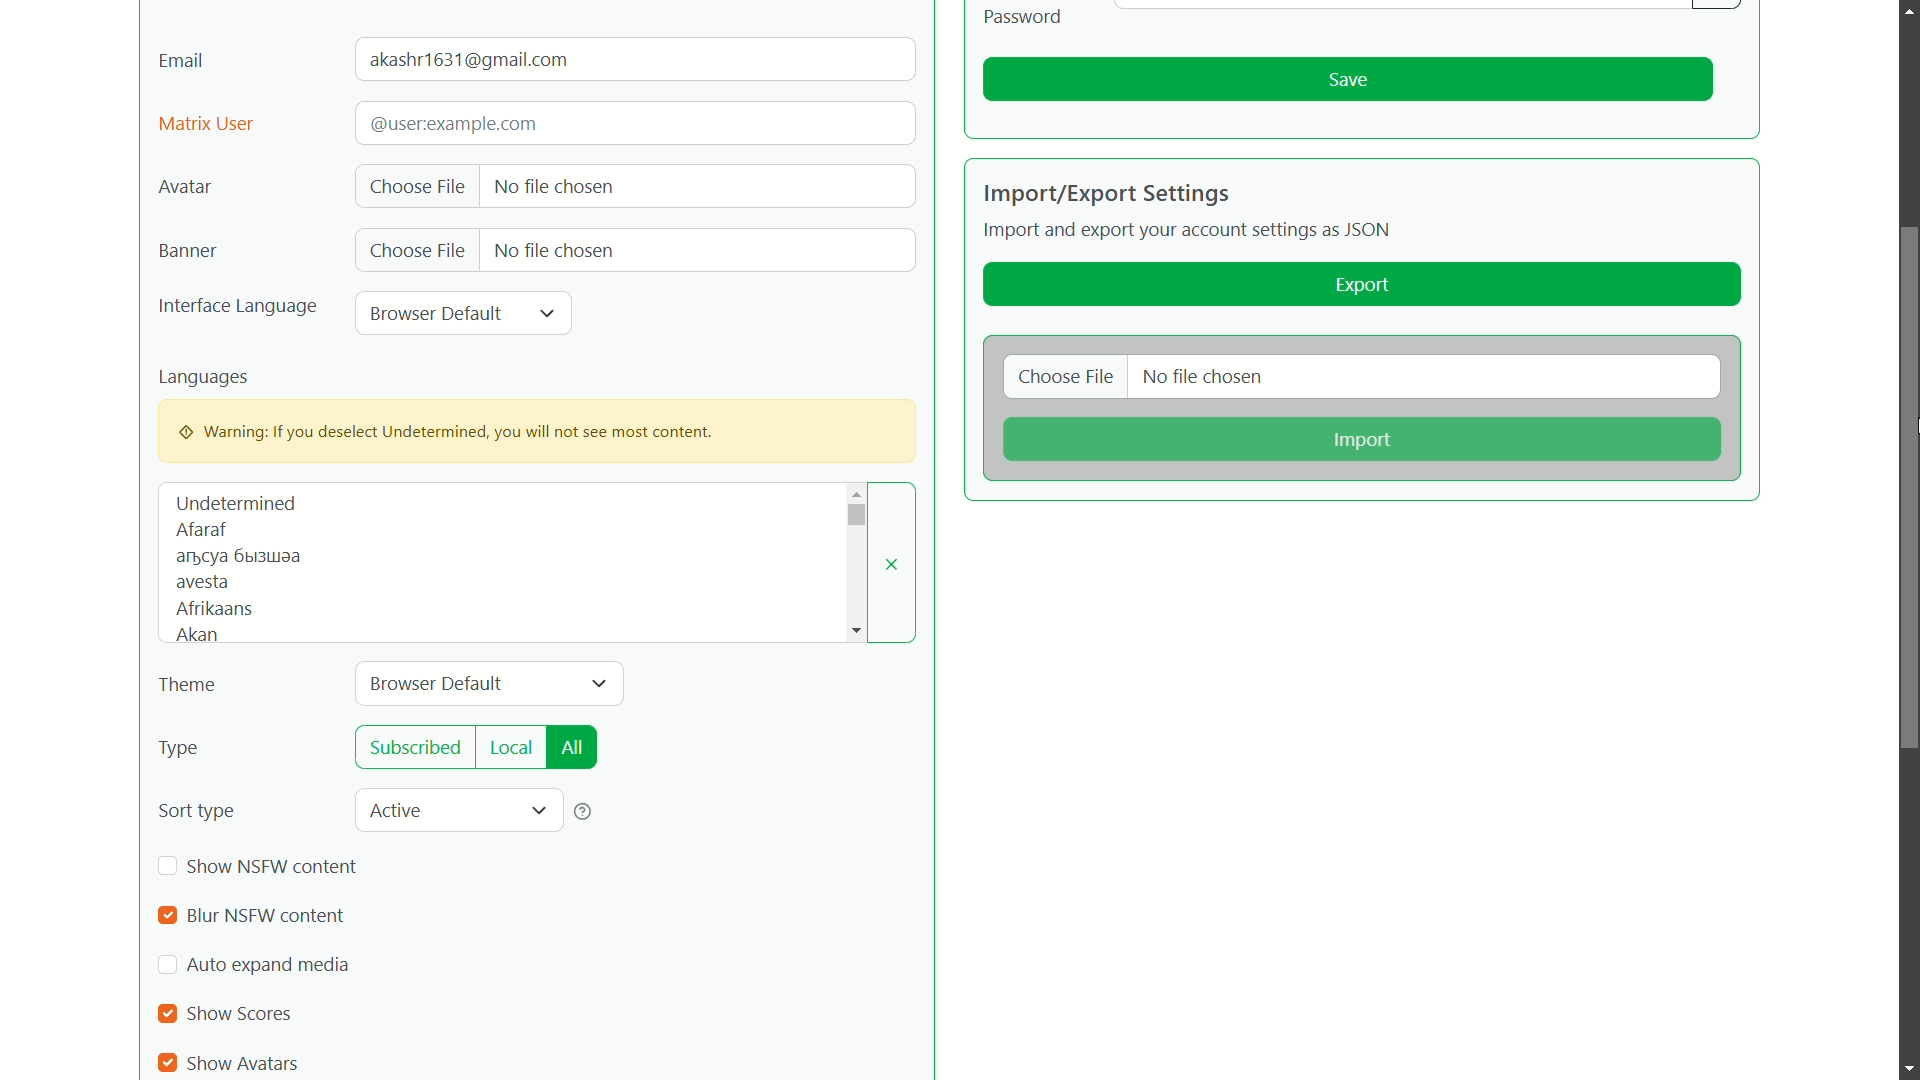 The width and height of the screenshot is (1920, 1080). I want to click on banner, so click(185, 251).